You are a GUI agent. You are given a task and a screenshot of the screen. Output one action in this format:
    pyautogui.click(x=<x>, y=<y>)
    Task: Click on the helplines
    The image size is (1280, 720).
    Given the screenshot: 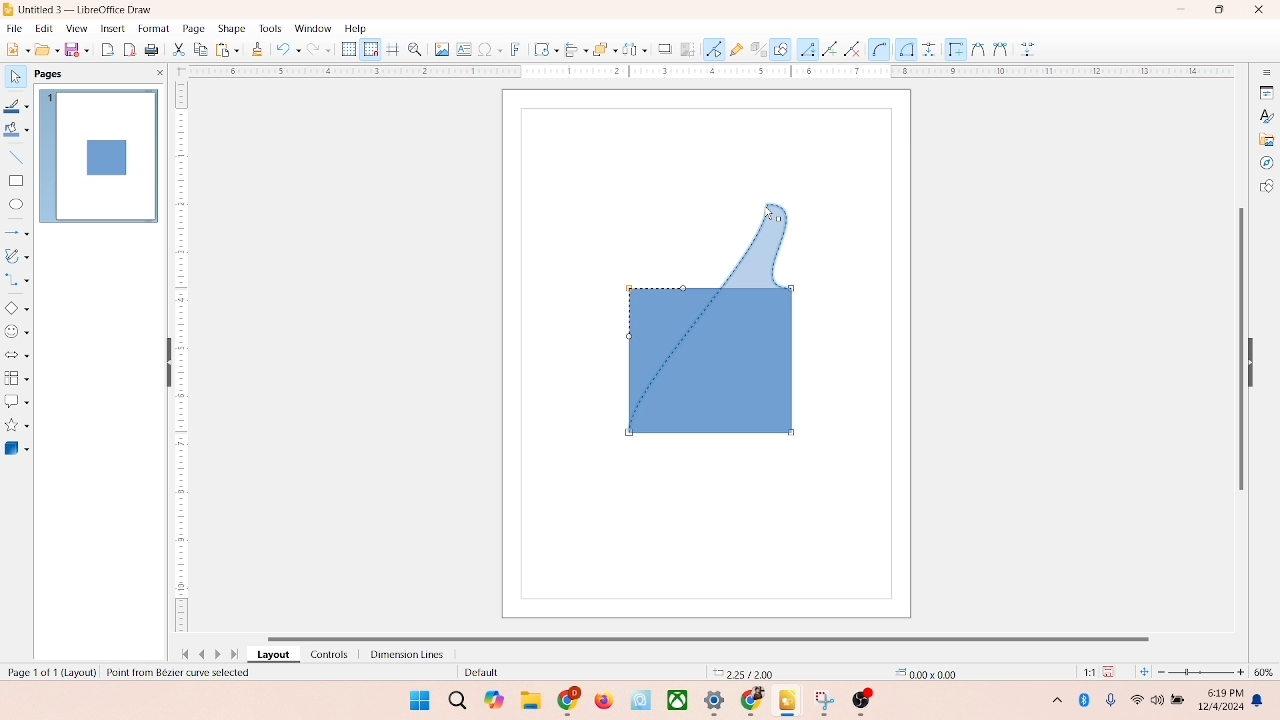 What is the action you would take?
    pyautogui.click(x=392, y=50)
    